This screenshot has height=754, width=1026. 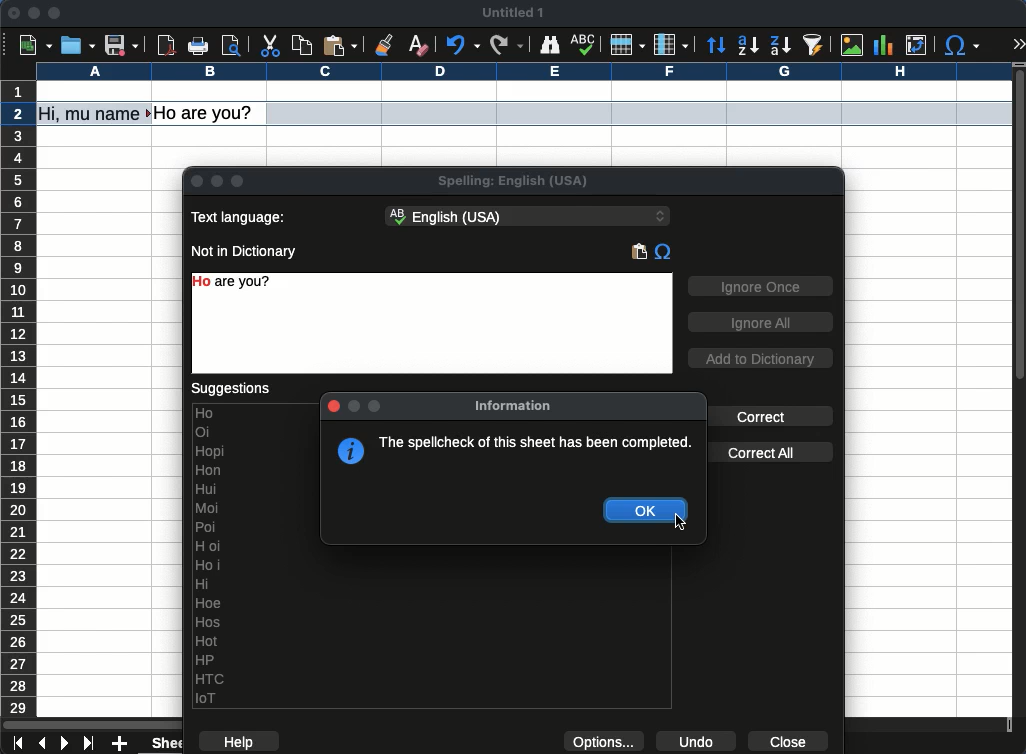 What do you see at coordinates (882, 45) in the screenshot?
I see `chart` at bounding box center [882, 45].